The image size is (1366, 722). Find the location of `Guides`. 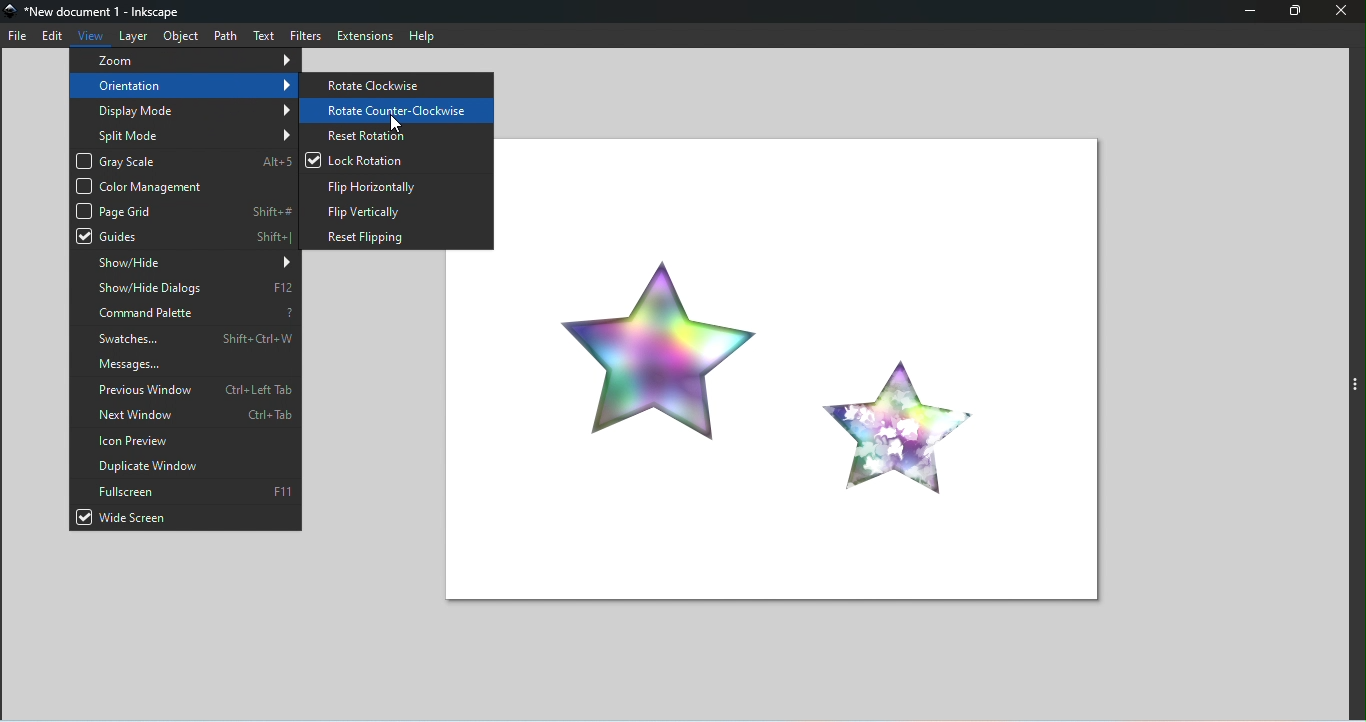

Guides is located at coordinates (183, 237).